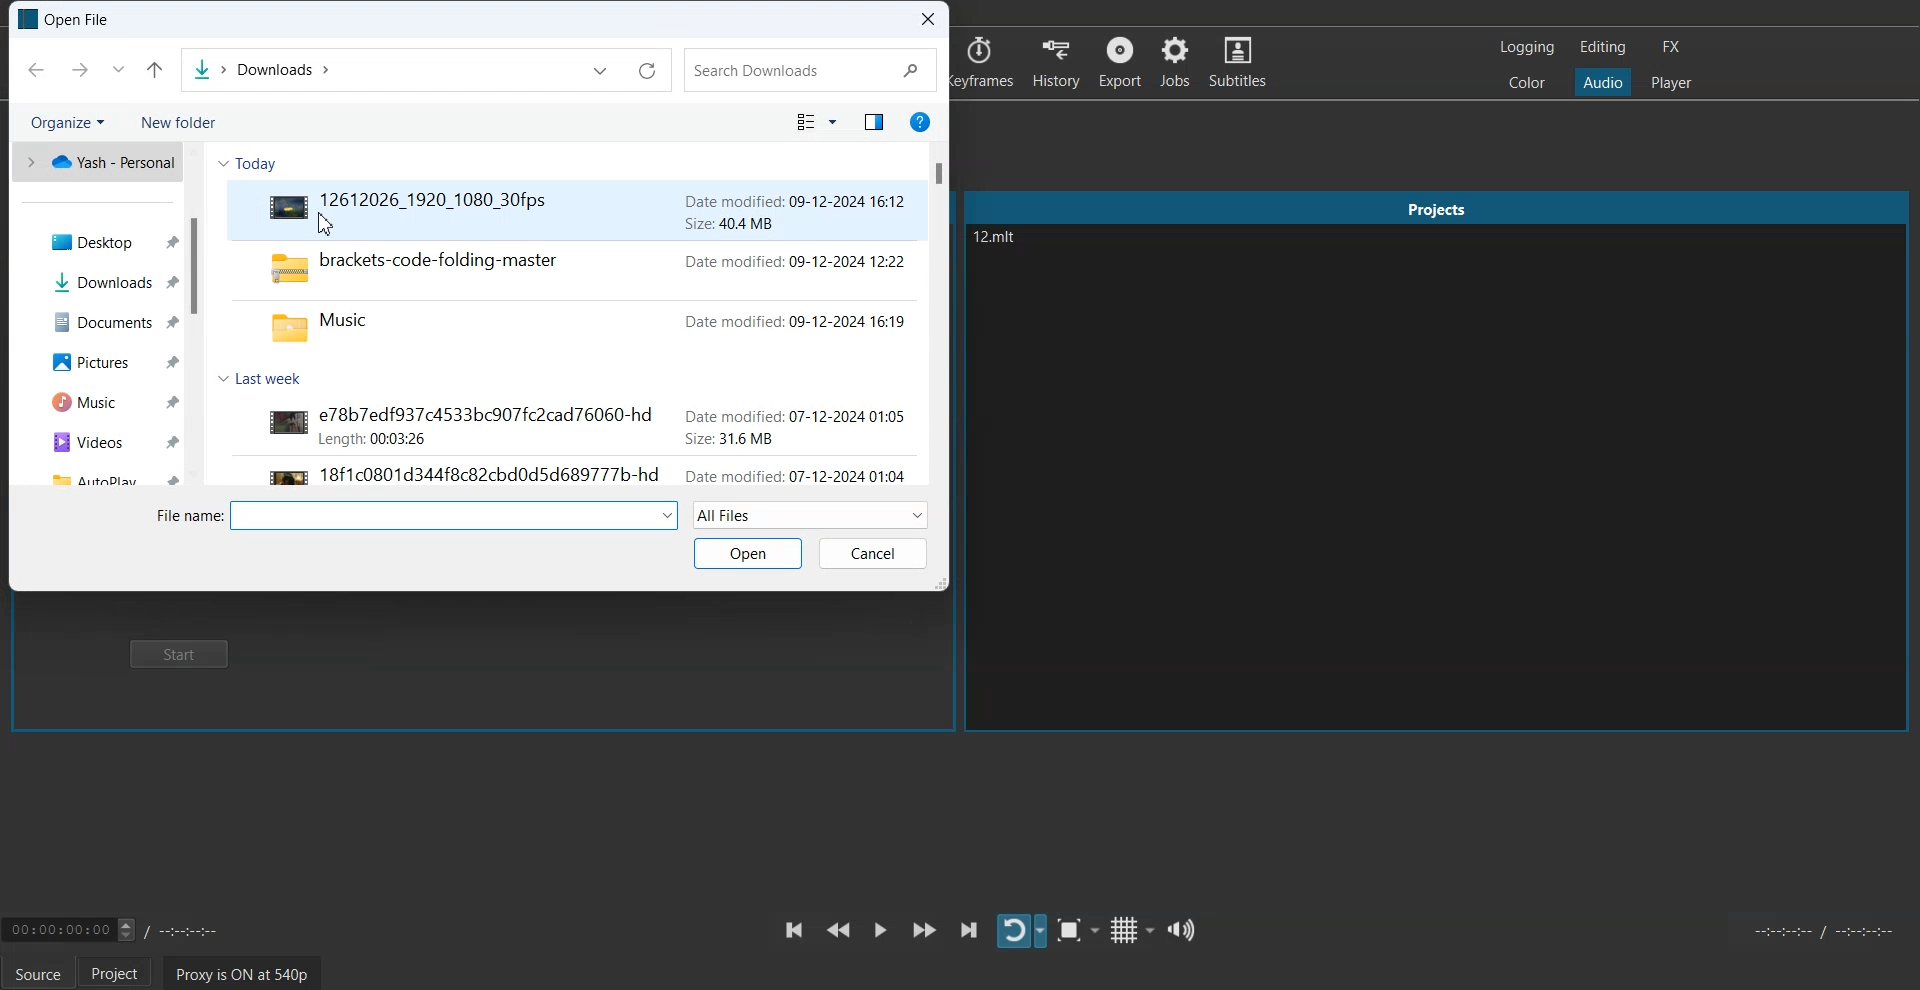  Describe the element at coordinates (98, 283) in the screenshot. I see `Downloads` at that location.